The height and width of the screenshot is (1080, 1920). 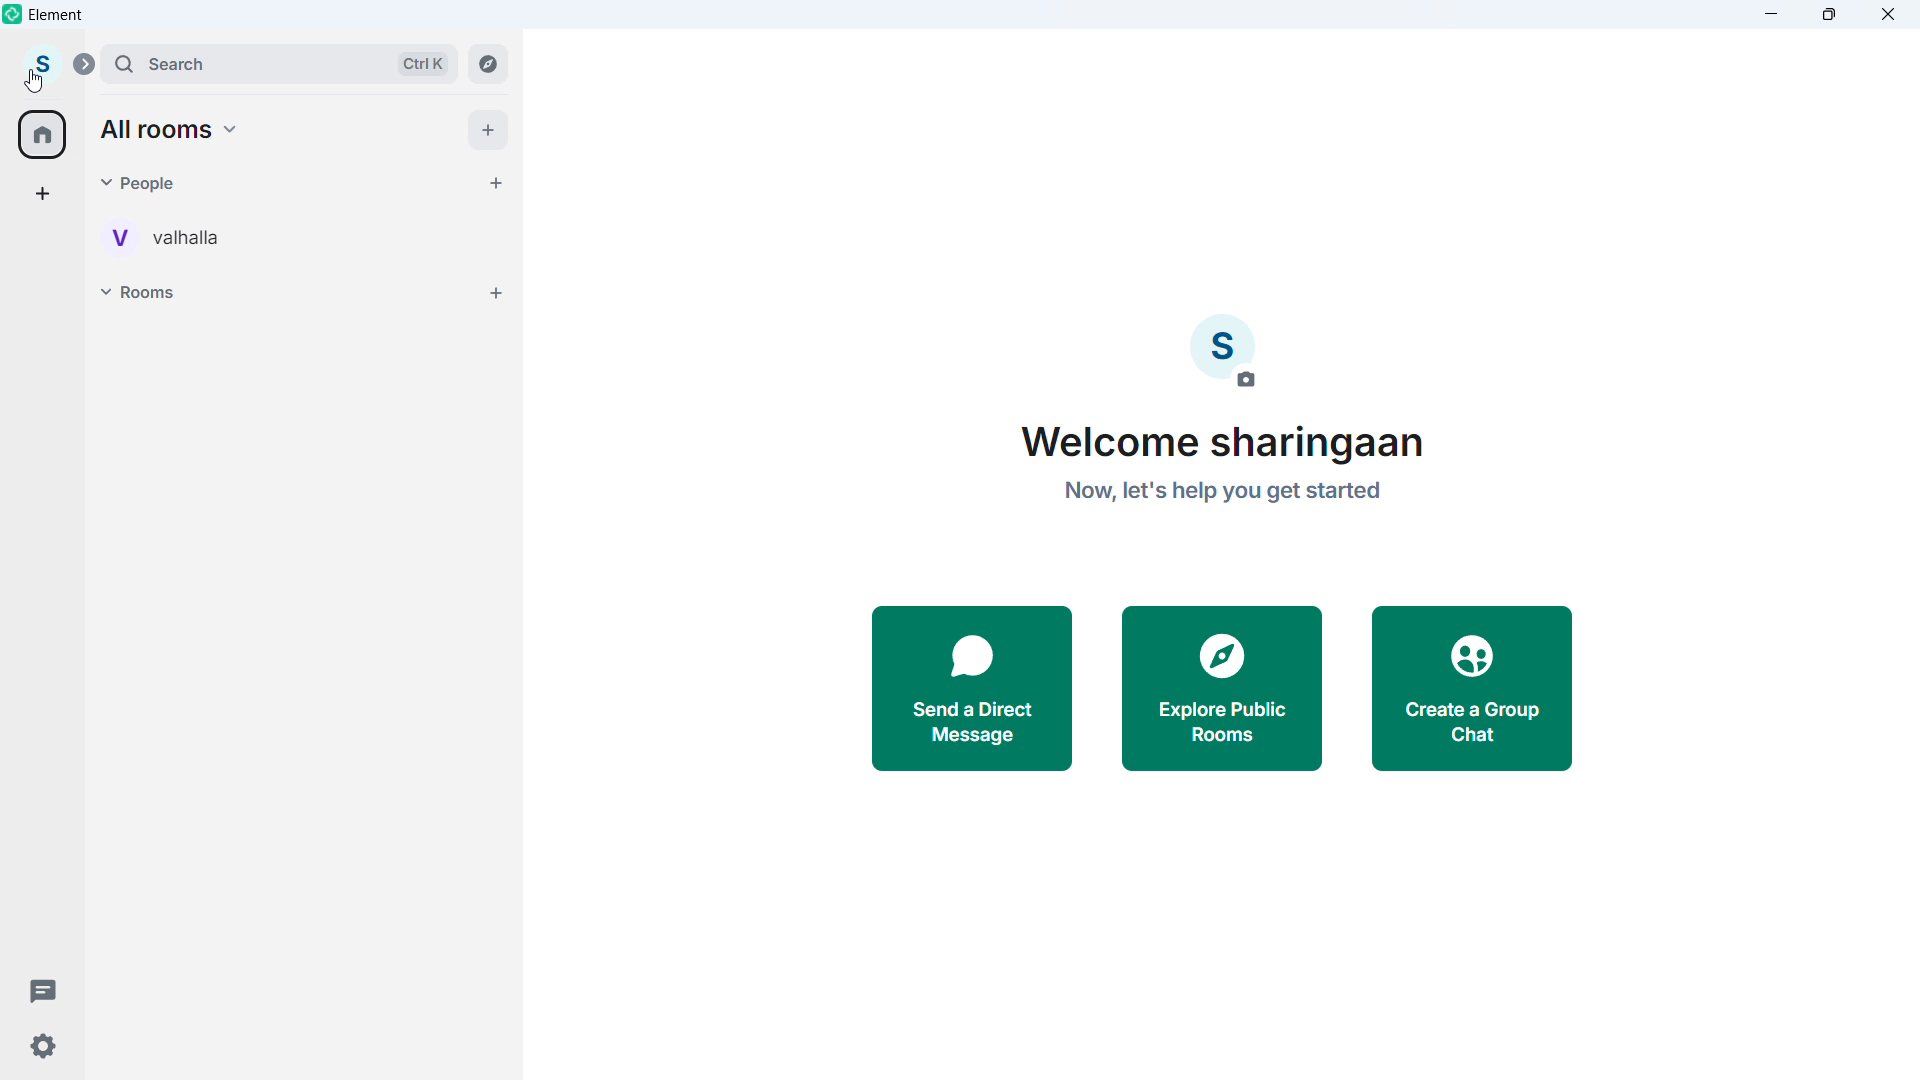 I want to click on Personal room , so click(x=175, y=237).